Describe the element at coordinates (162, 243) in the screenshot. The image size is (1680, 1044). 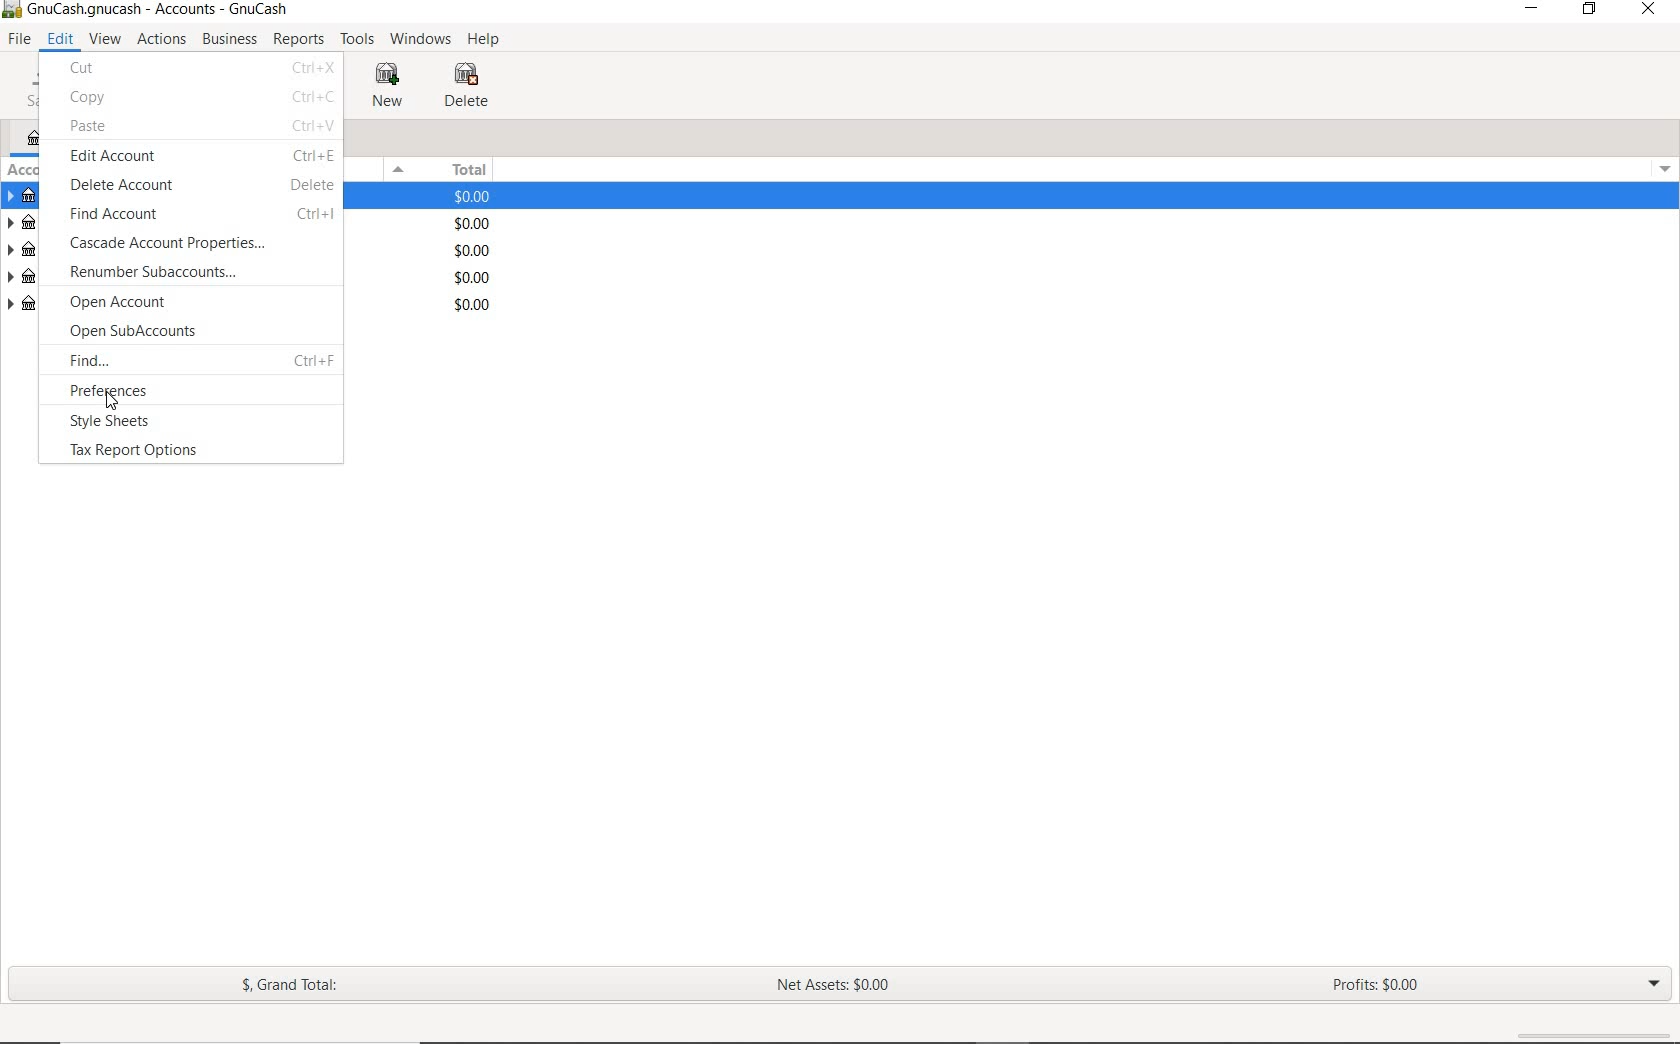
I see `CASCADE ACCOUNT PROPERTIES` at that location.